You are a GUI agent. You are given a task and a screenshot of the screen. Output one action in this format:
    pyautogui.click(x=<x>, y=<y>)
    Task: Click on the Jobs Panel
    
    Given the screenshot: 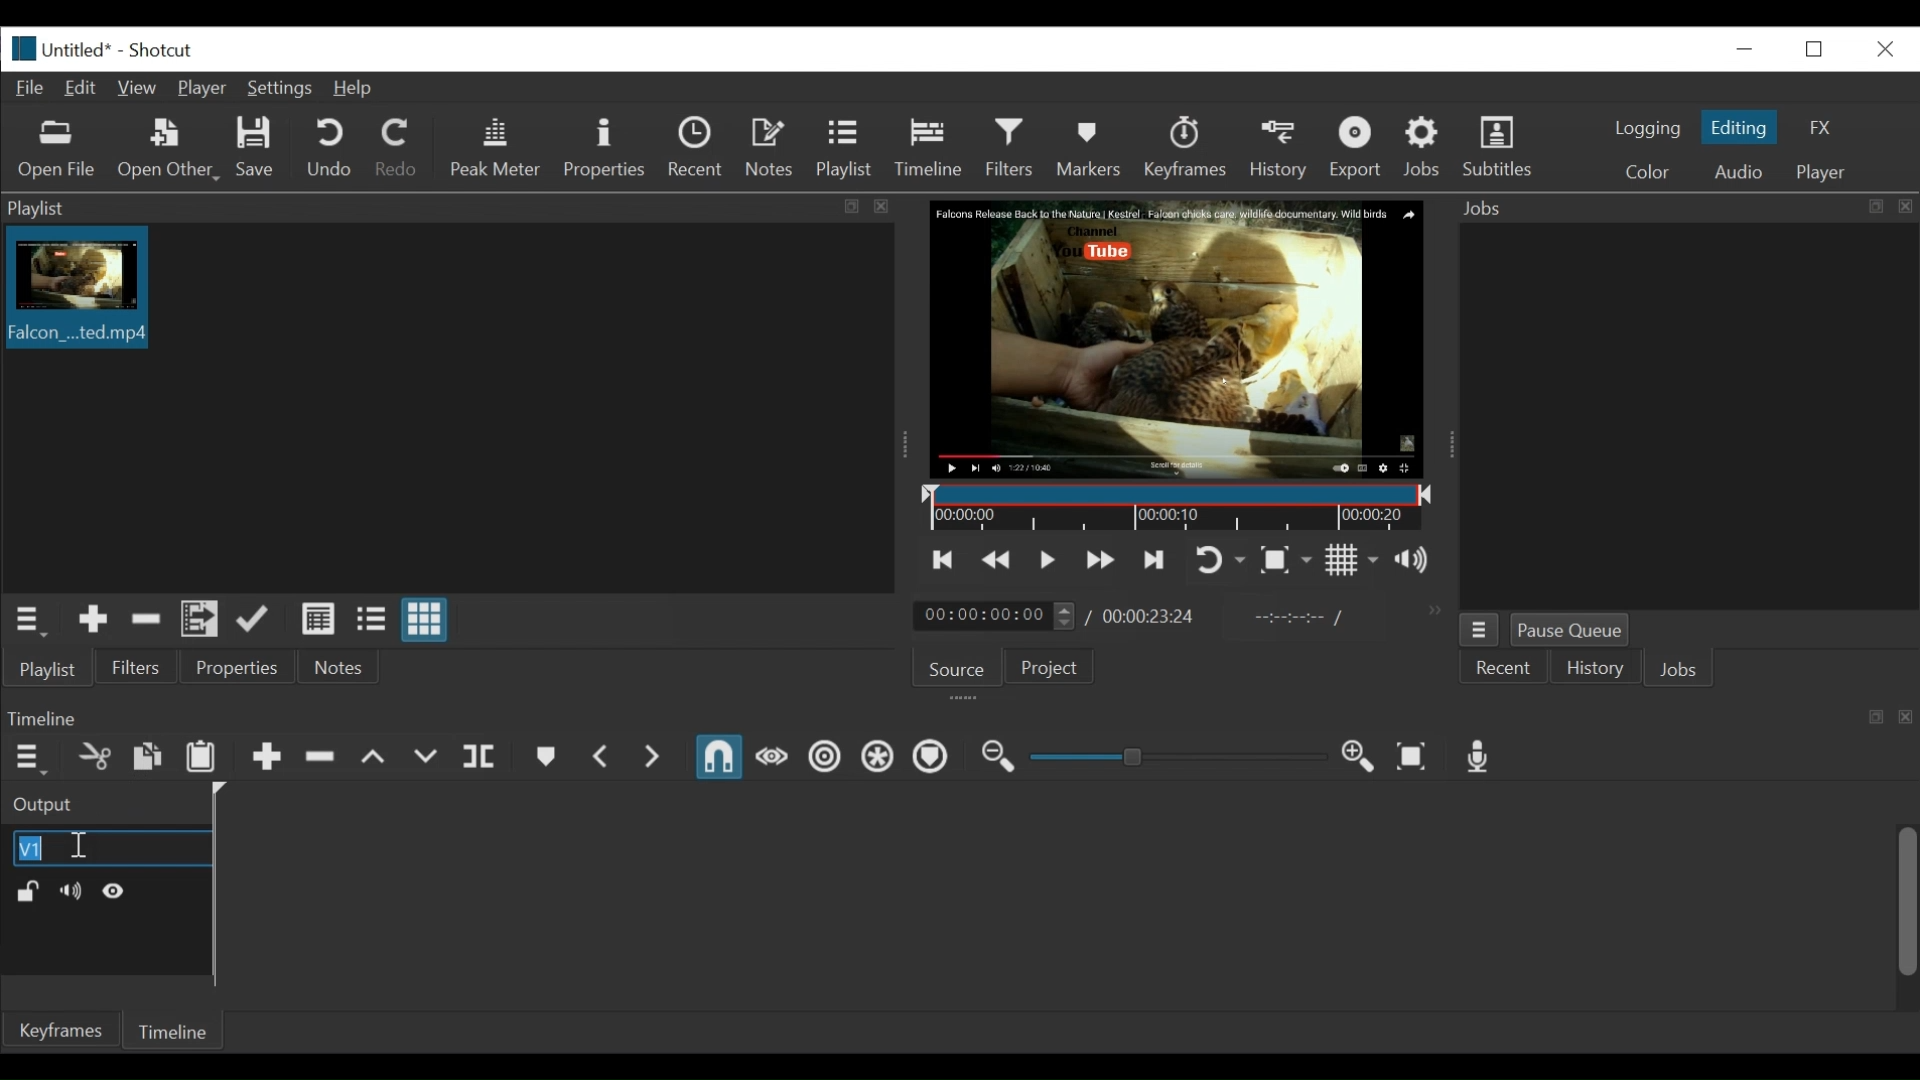 What is the action you would take?
    pyautogui.click(x=1681, y=208)
    